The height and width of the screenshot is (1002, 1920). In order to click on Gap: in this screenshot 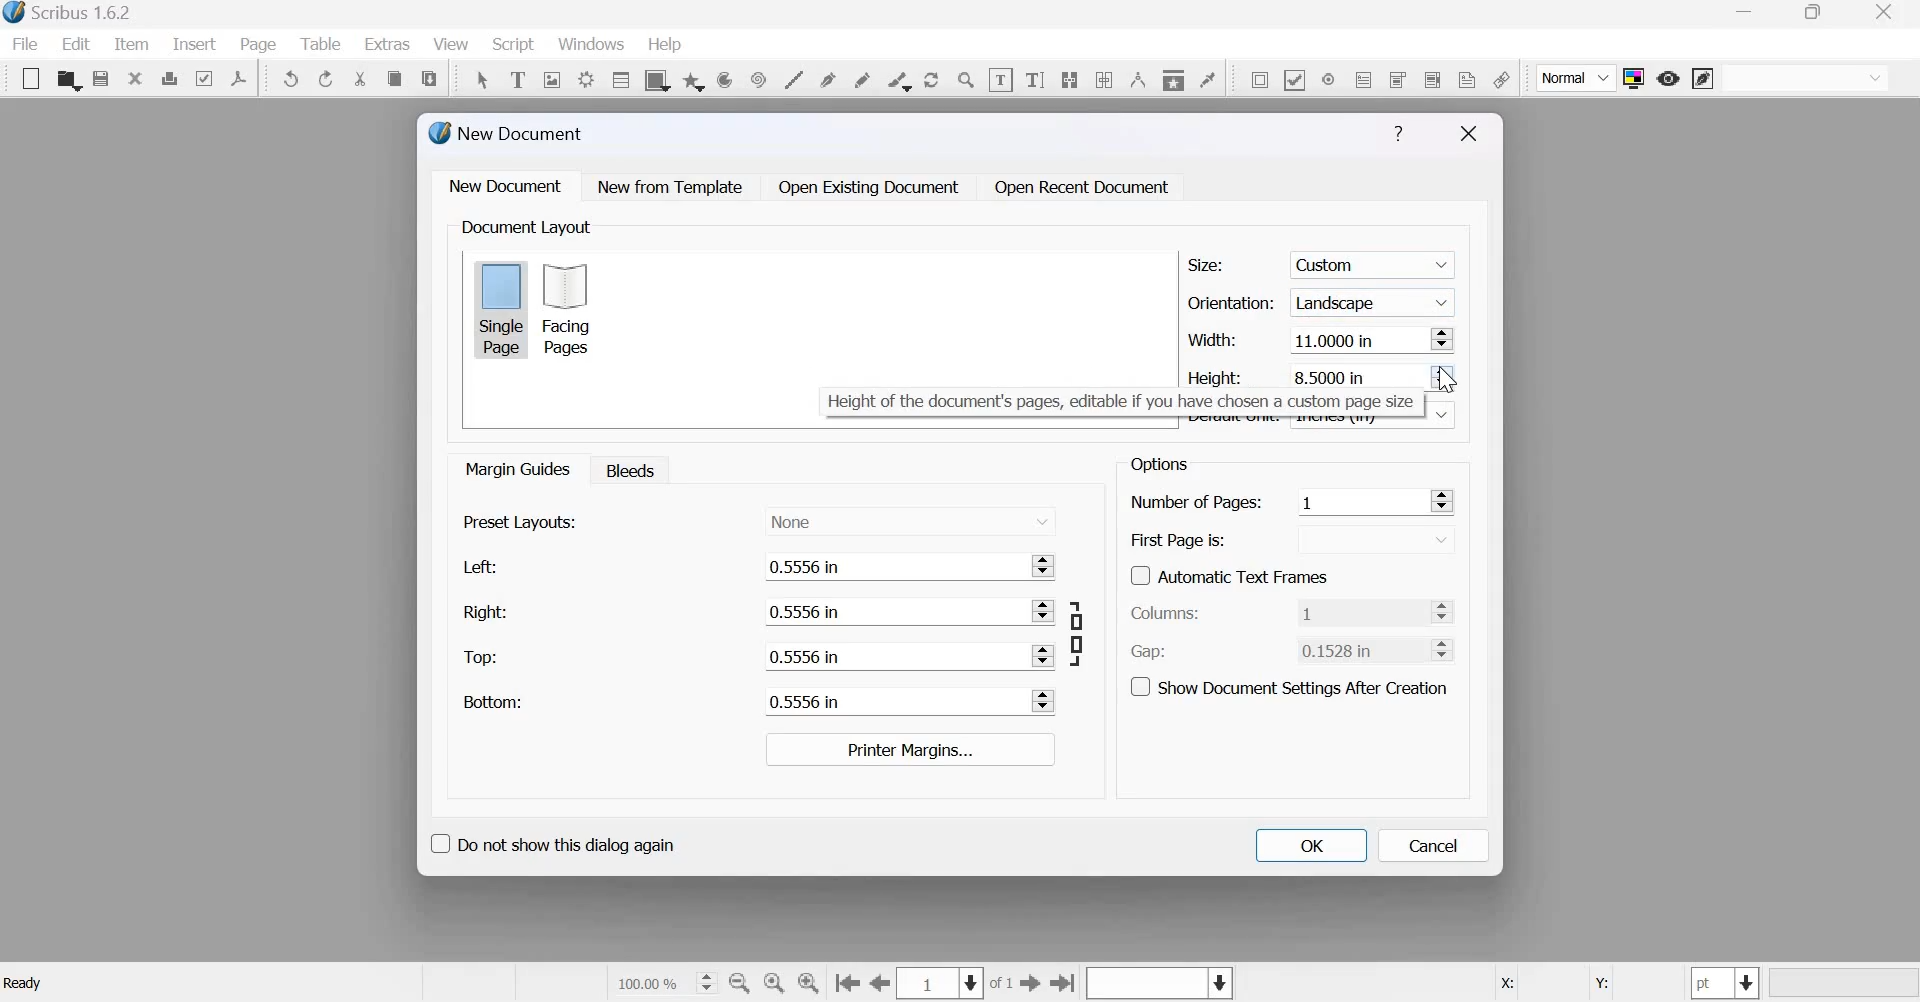, I will do `click(1149, 652)`.